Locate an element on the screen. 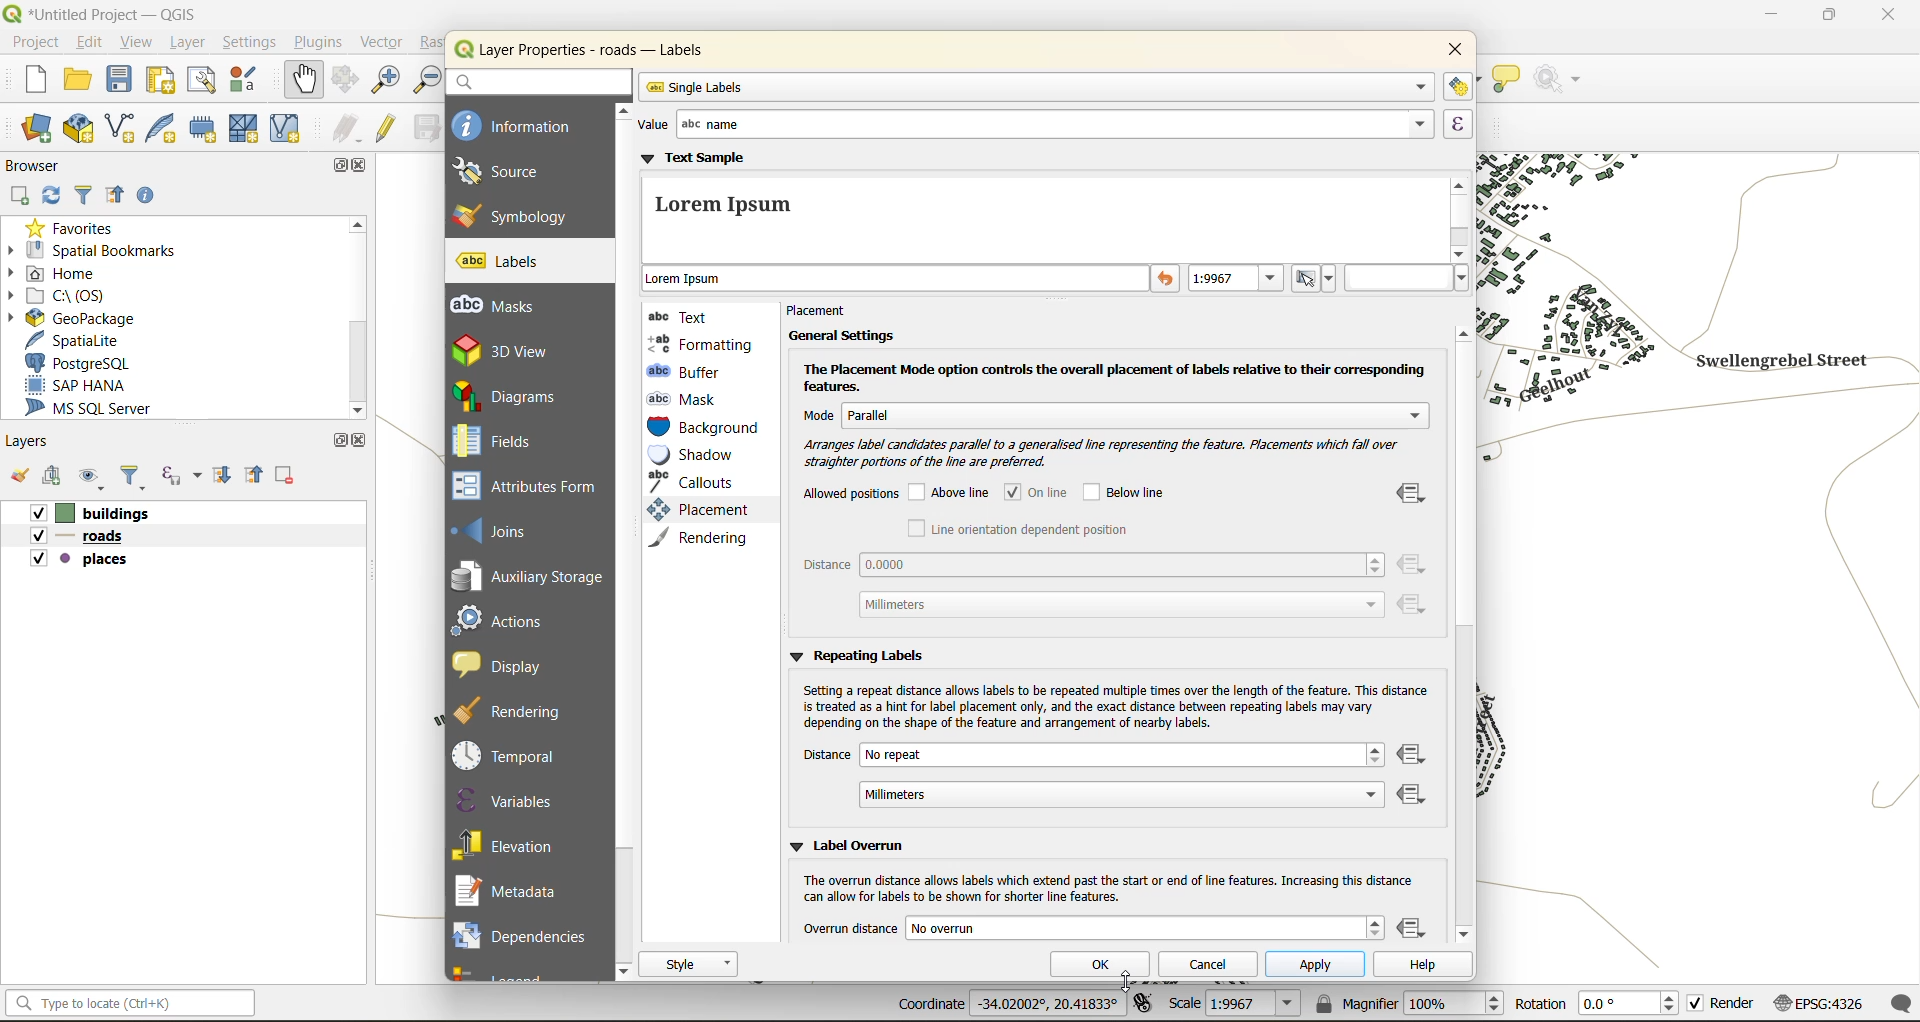  new virtual layer is located at coordinates (289, 129).